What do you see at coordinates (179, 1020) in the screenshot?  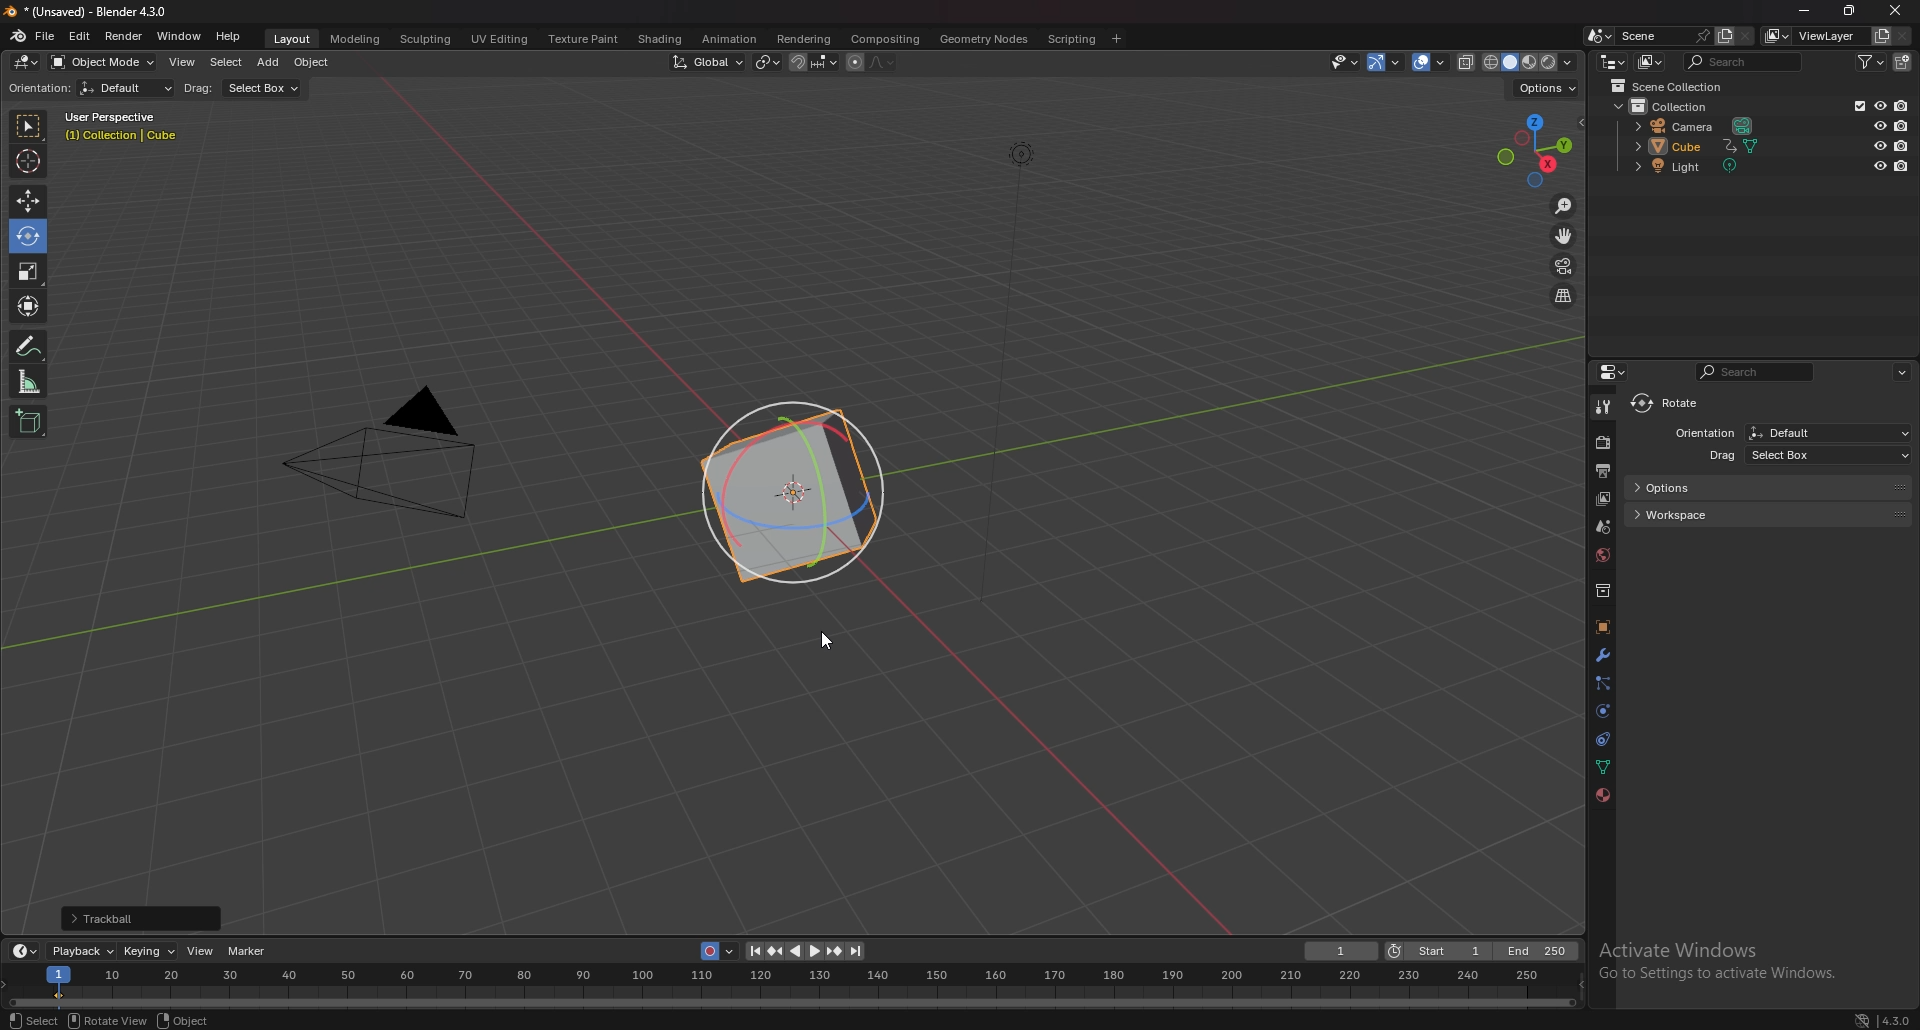 I see `object` at bounding box center [179, 1020].